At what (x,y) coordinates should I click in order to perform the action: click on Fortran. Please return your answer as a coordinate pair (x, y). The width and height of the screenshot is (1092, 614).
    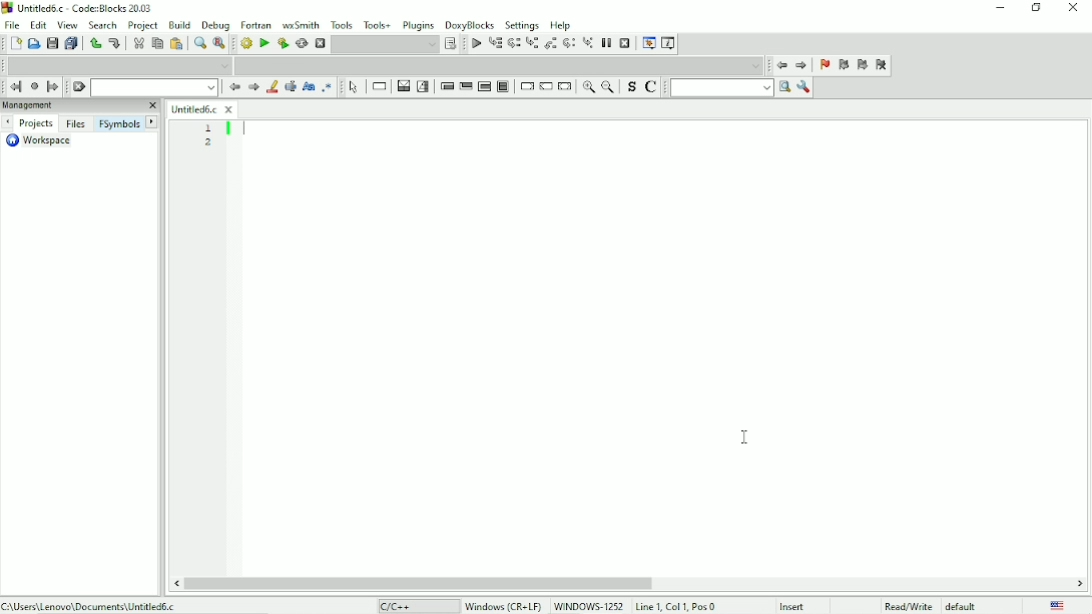
    Looking at the image, I should click on (256, 24).